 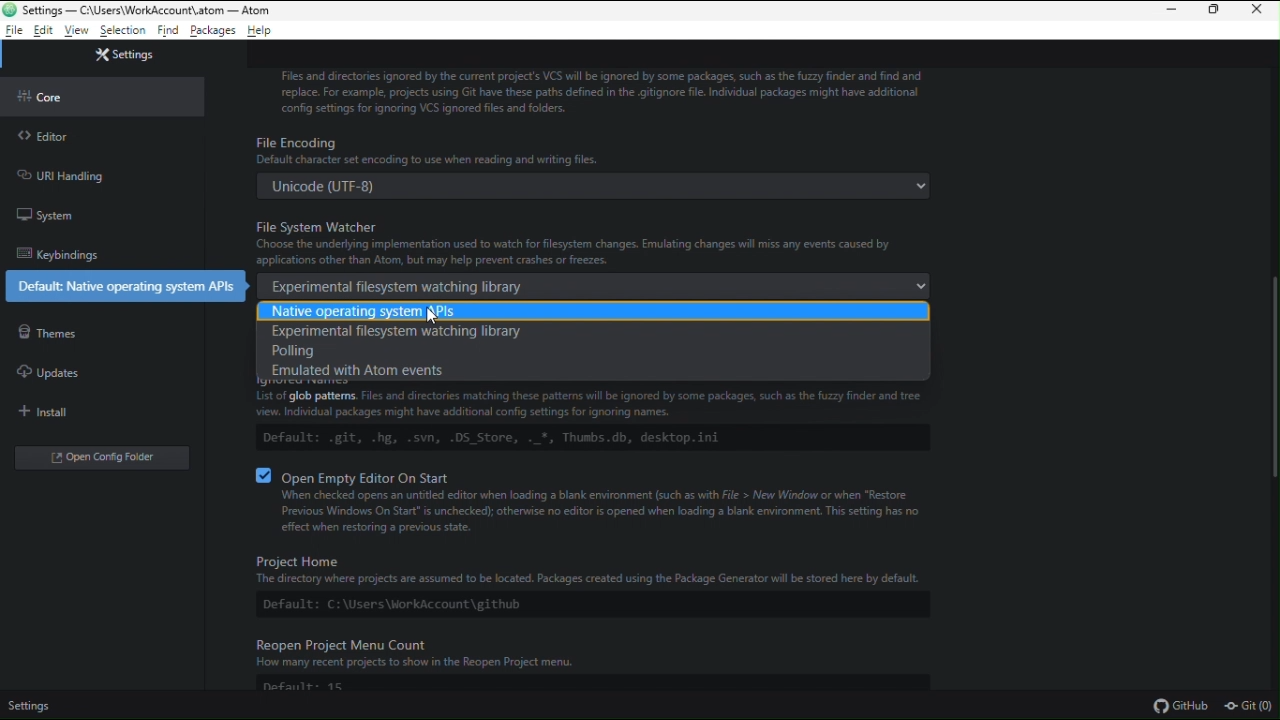 What do you see at coordinates (433, 316) in the screenshot?
I see `cursor` at bounding box center [433, 316].